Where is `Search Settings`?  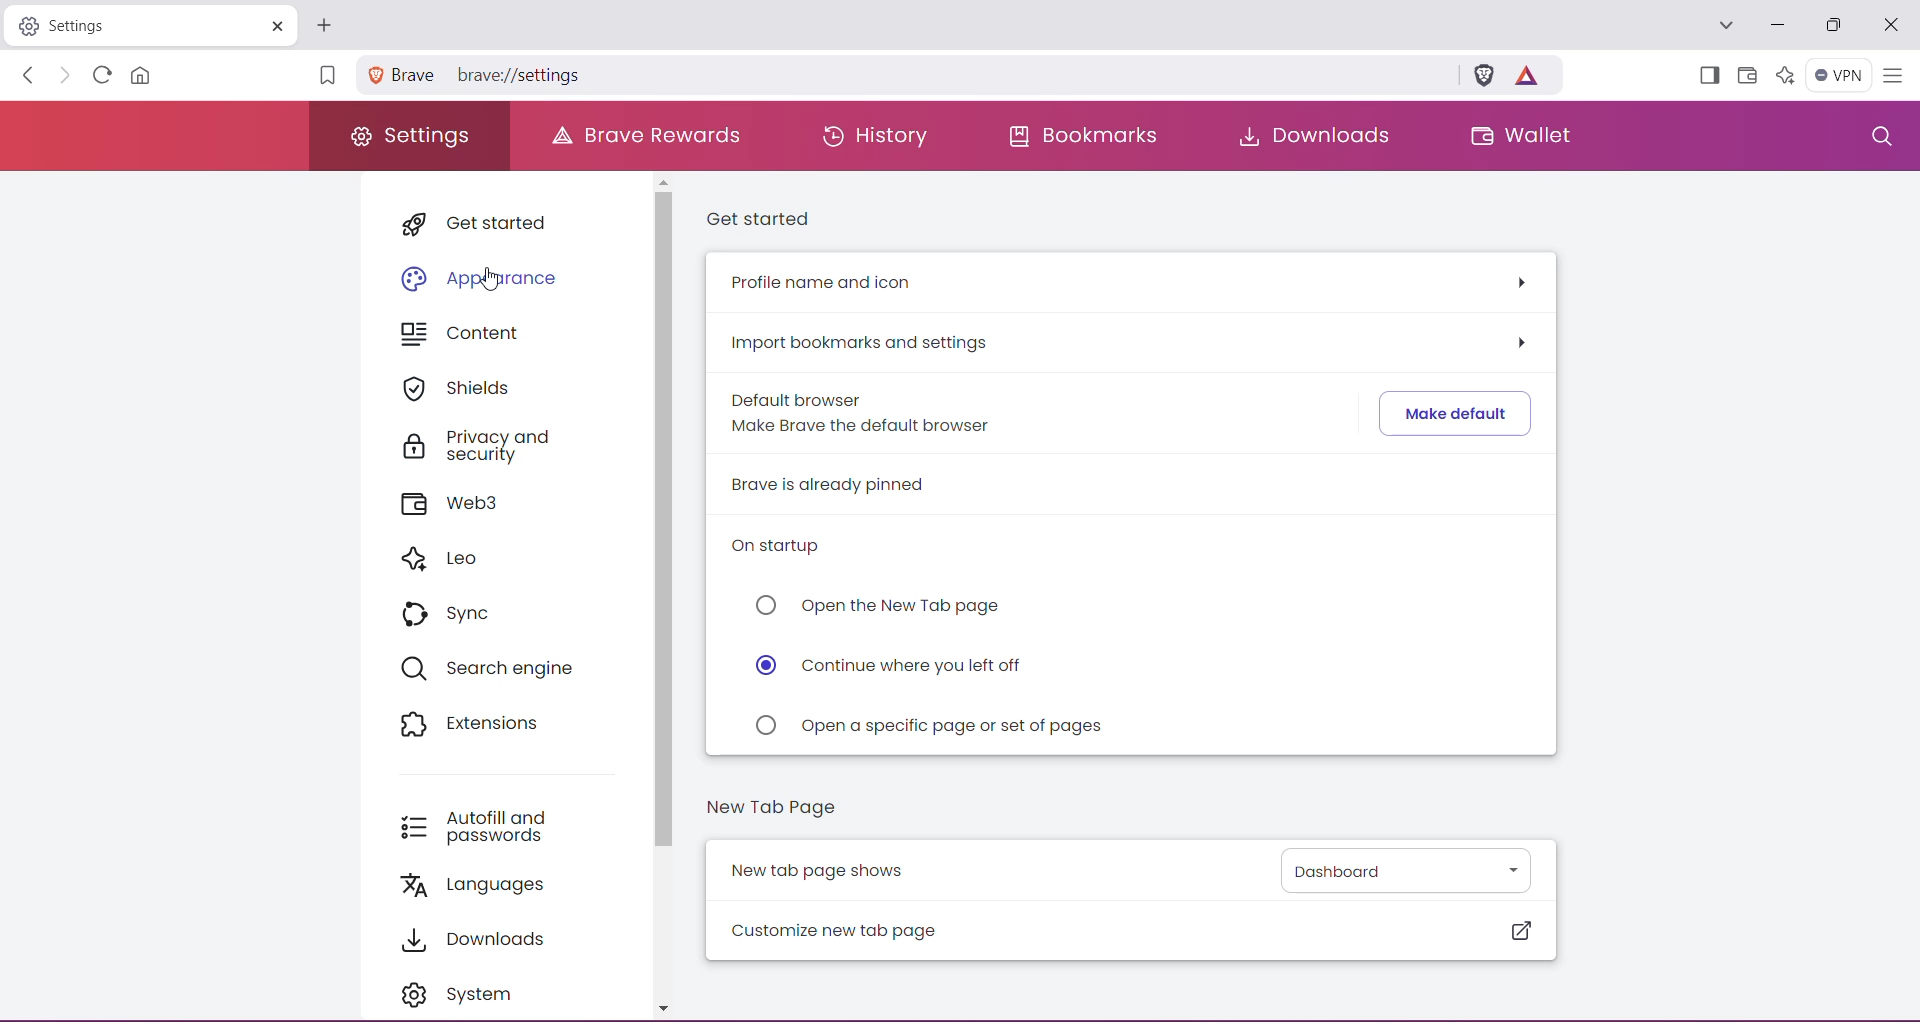 Search Settings is located at coordinates (1880, 137).